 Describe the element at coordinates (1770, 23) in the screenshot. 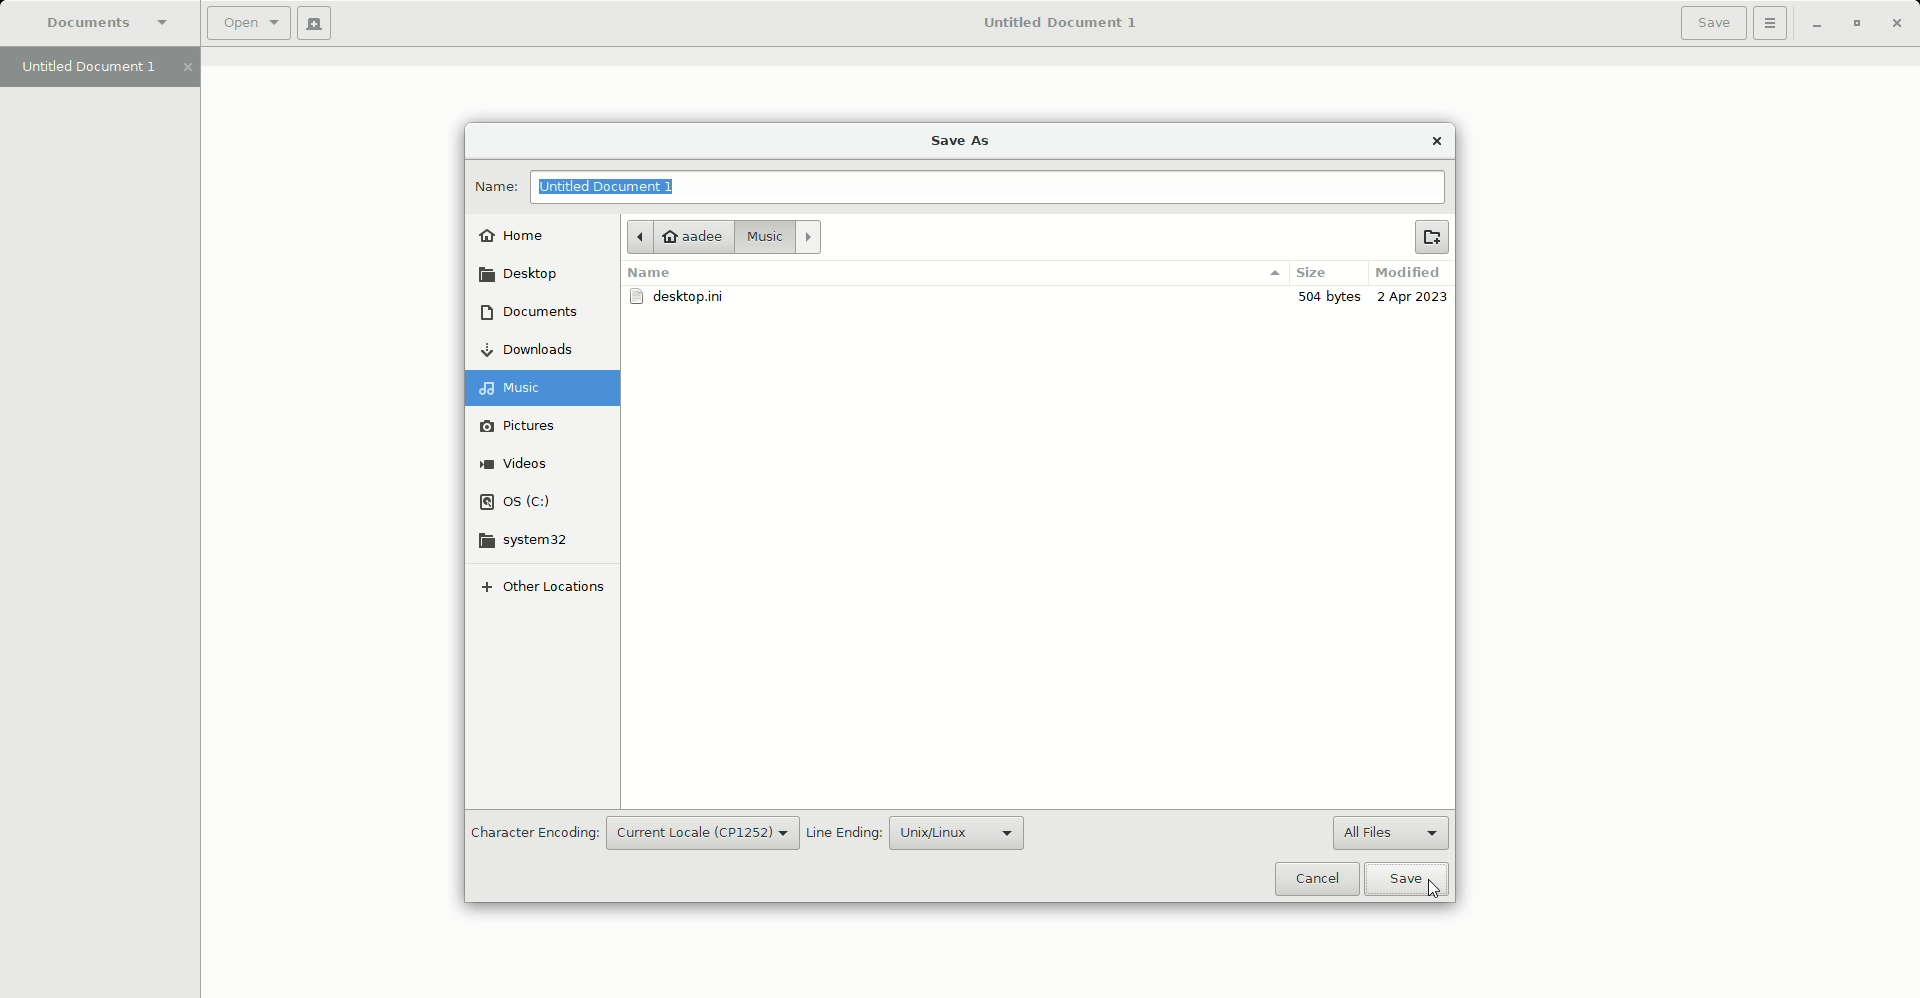

I see `Options` at that location.